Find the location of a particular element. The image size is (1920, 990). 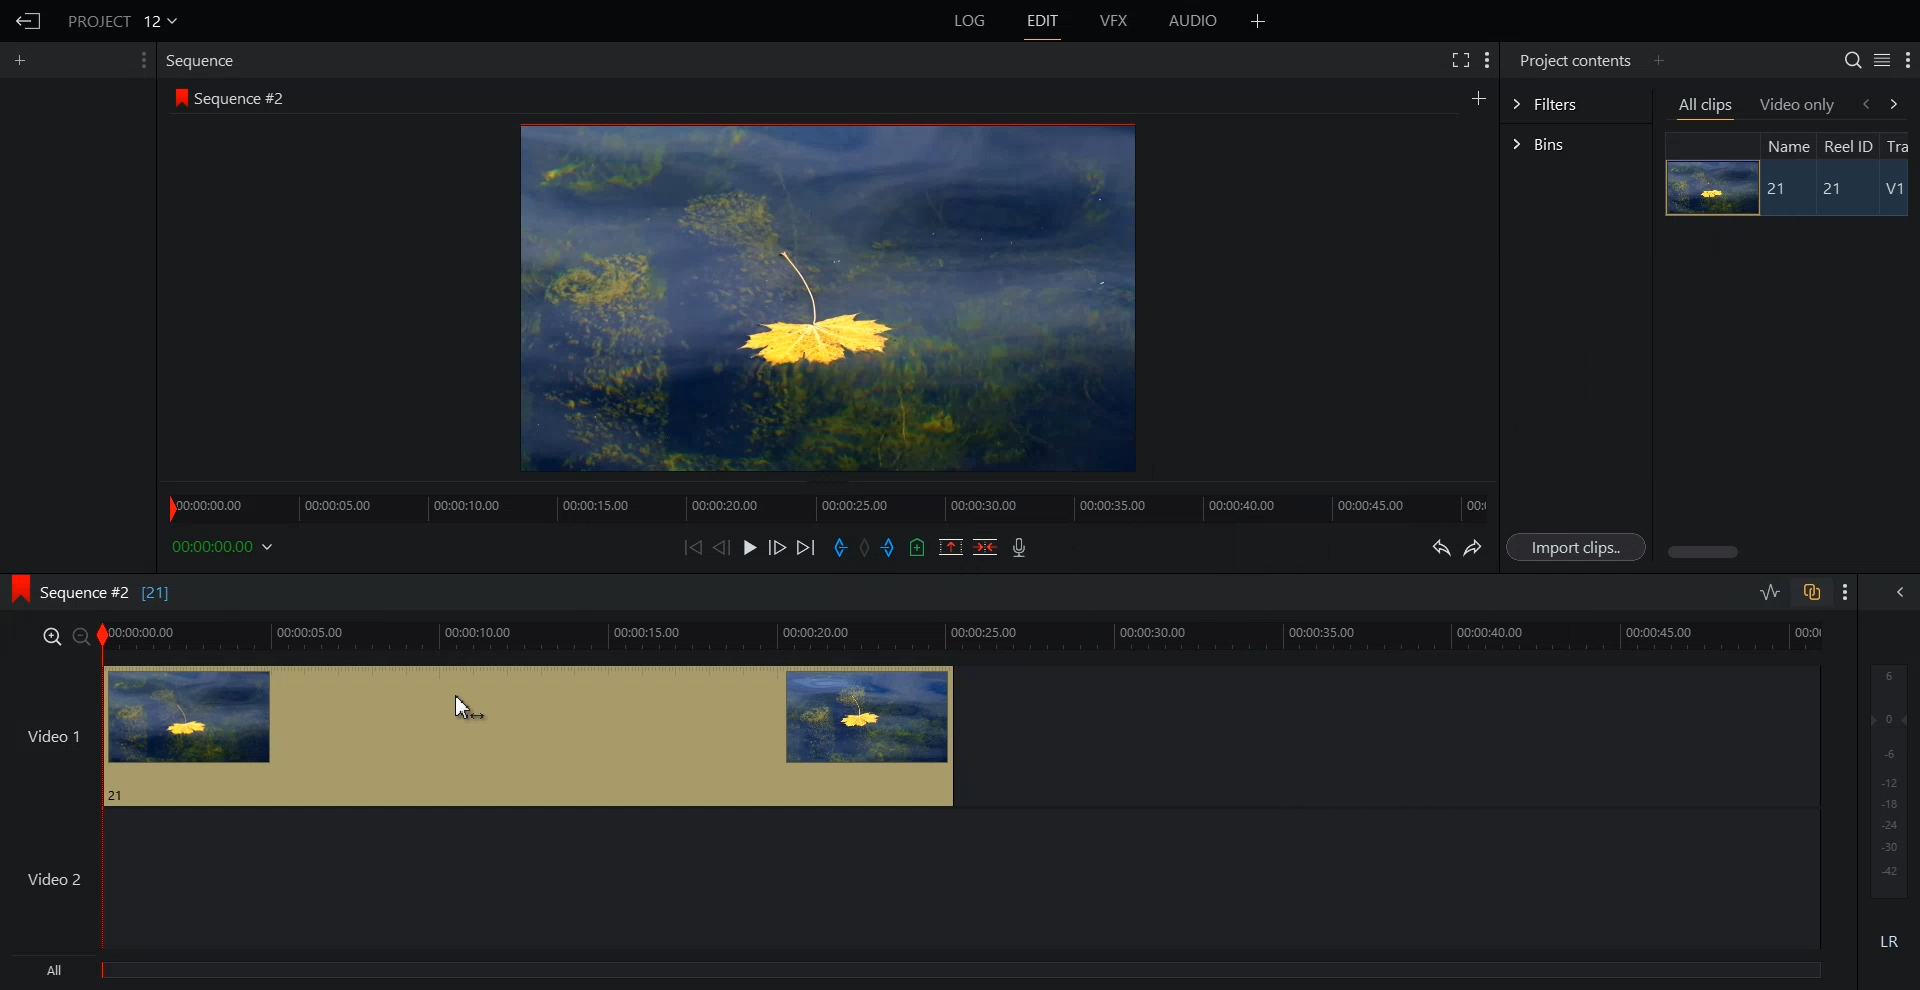

Move forward is located at coordinates (807, 548).